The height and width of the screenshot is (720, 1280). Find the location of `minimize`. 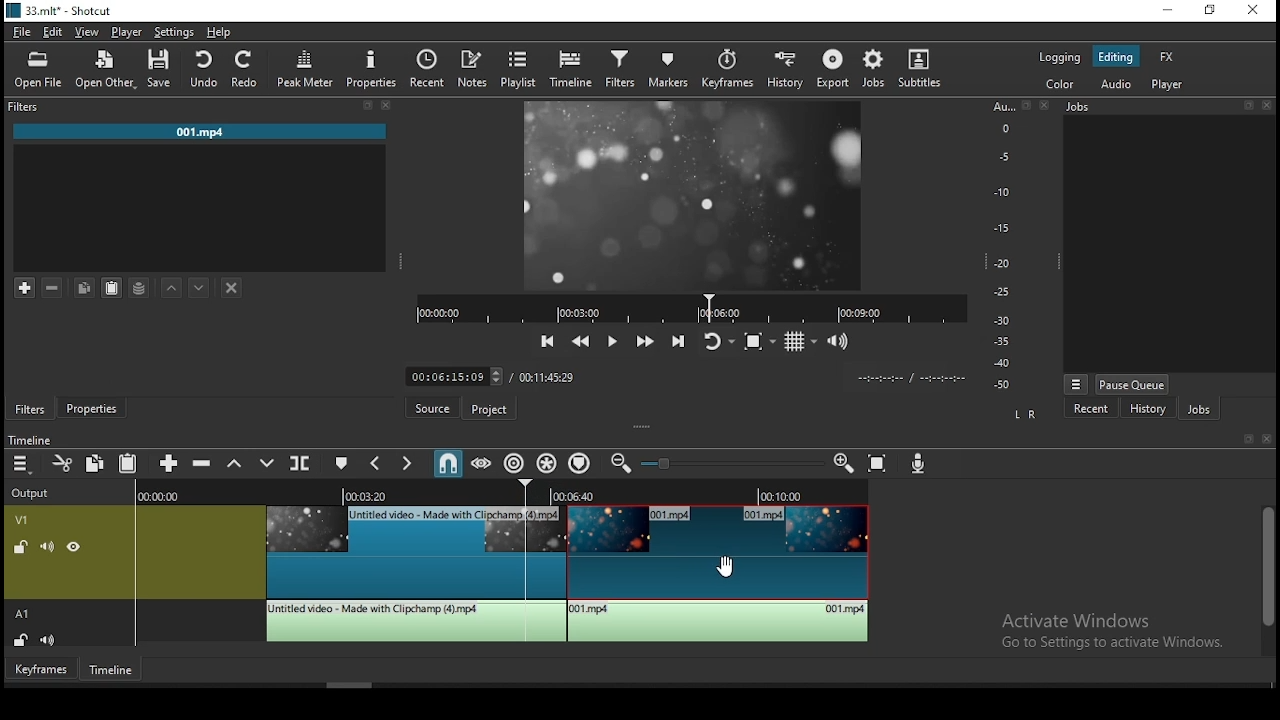

minimize is located at coordinates (1167, 10).